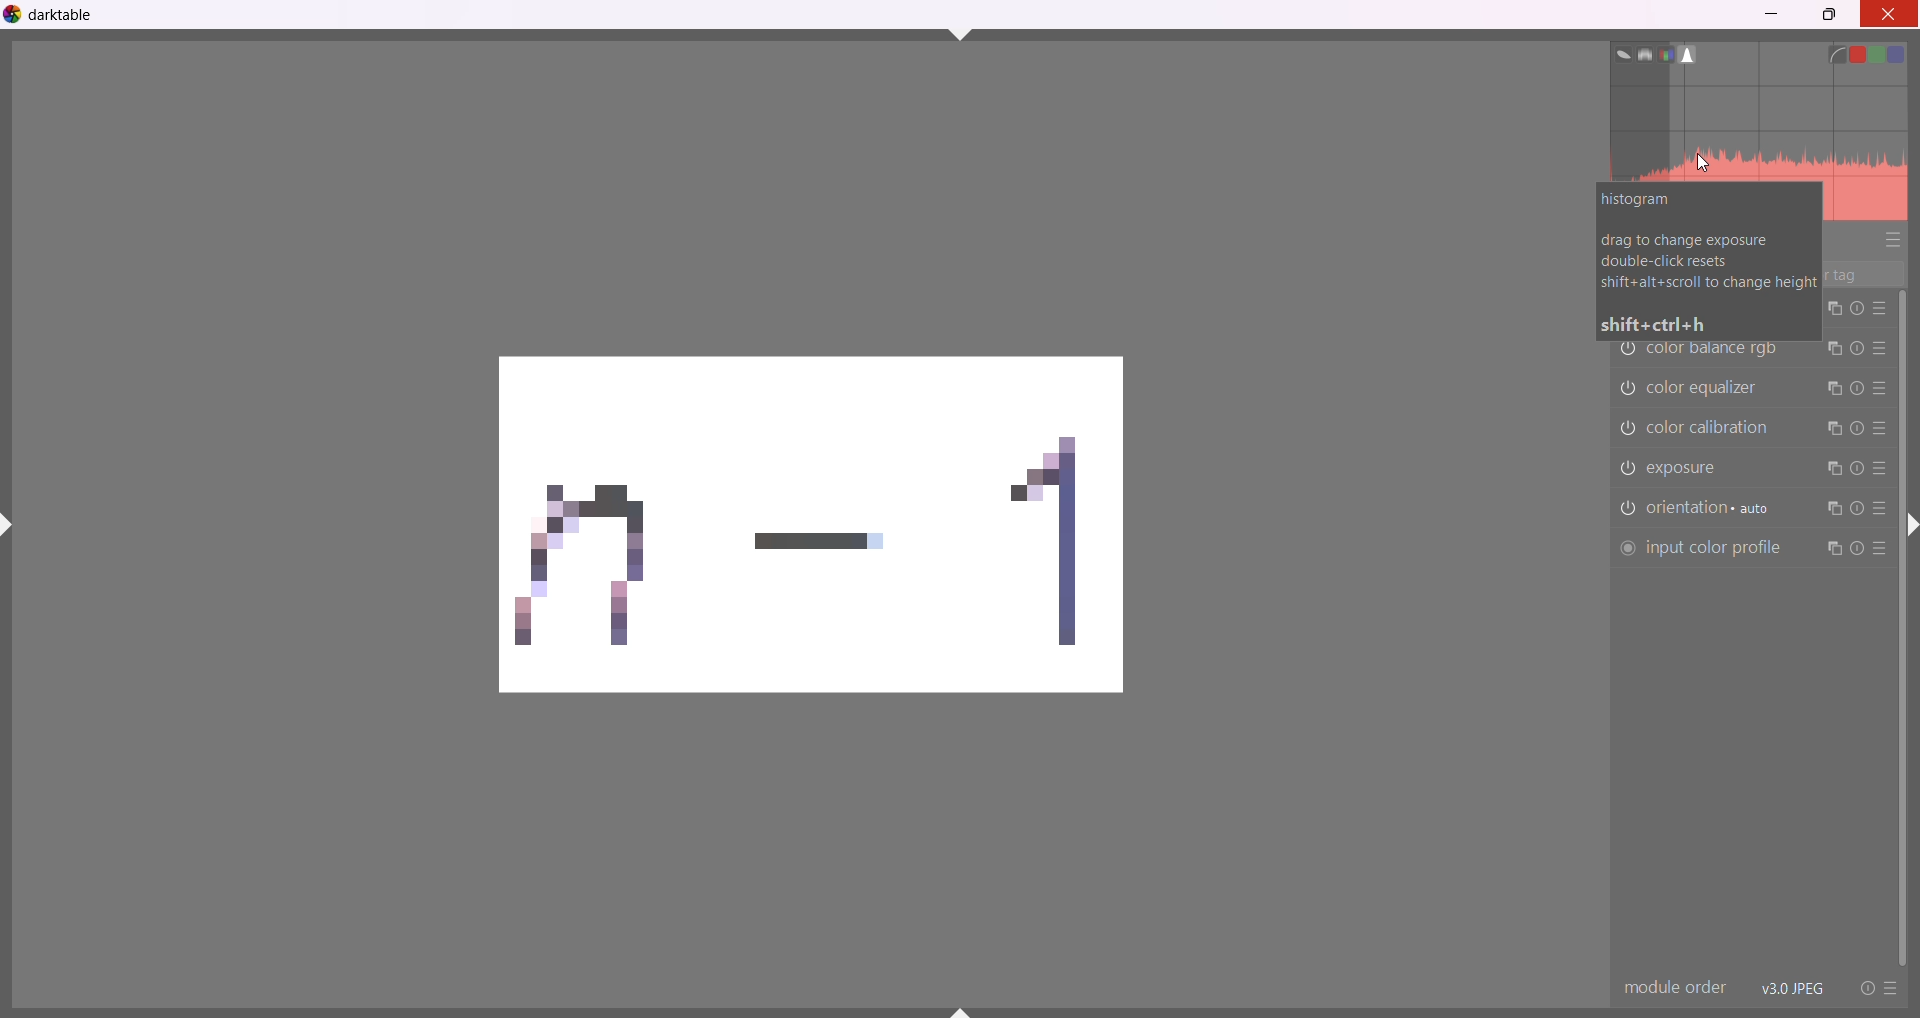  Describe the element at coordinates (12, 524) in the screenshot. I see `shift+ctrl+l` at that location.